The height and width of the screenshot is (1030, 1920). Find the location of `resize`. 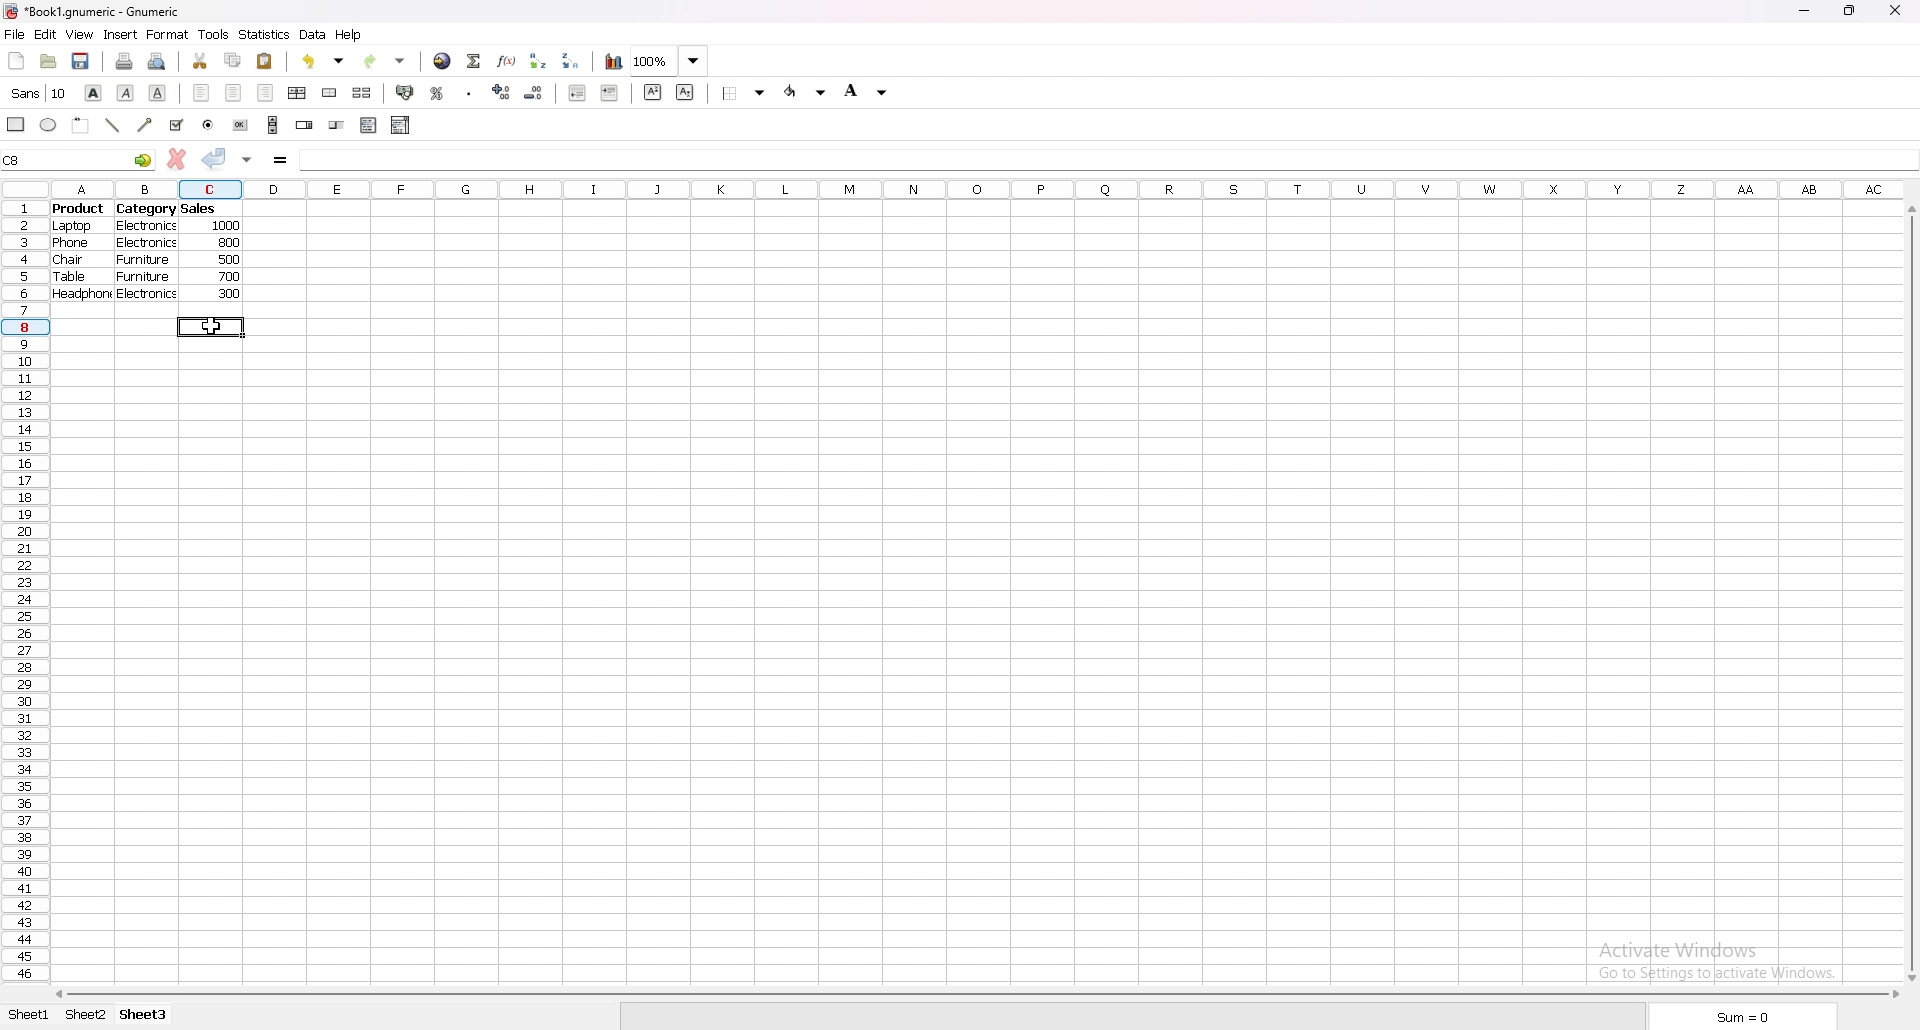

resize is located at coordinates (1849, 11).